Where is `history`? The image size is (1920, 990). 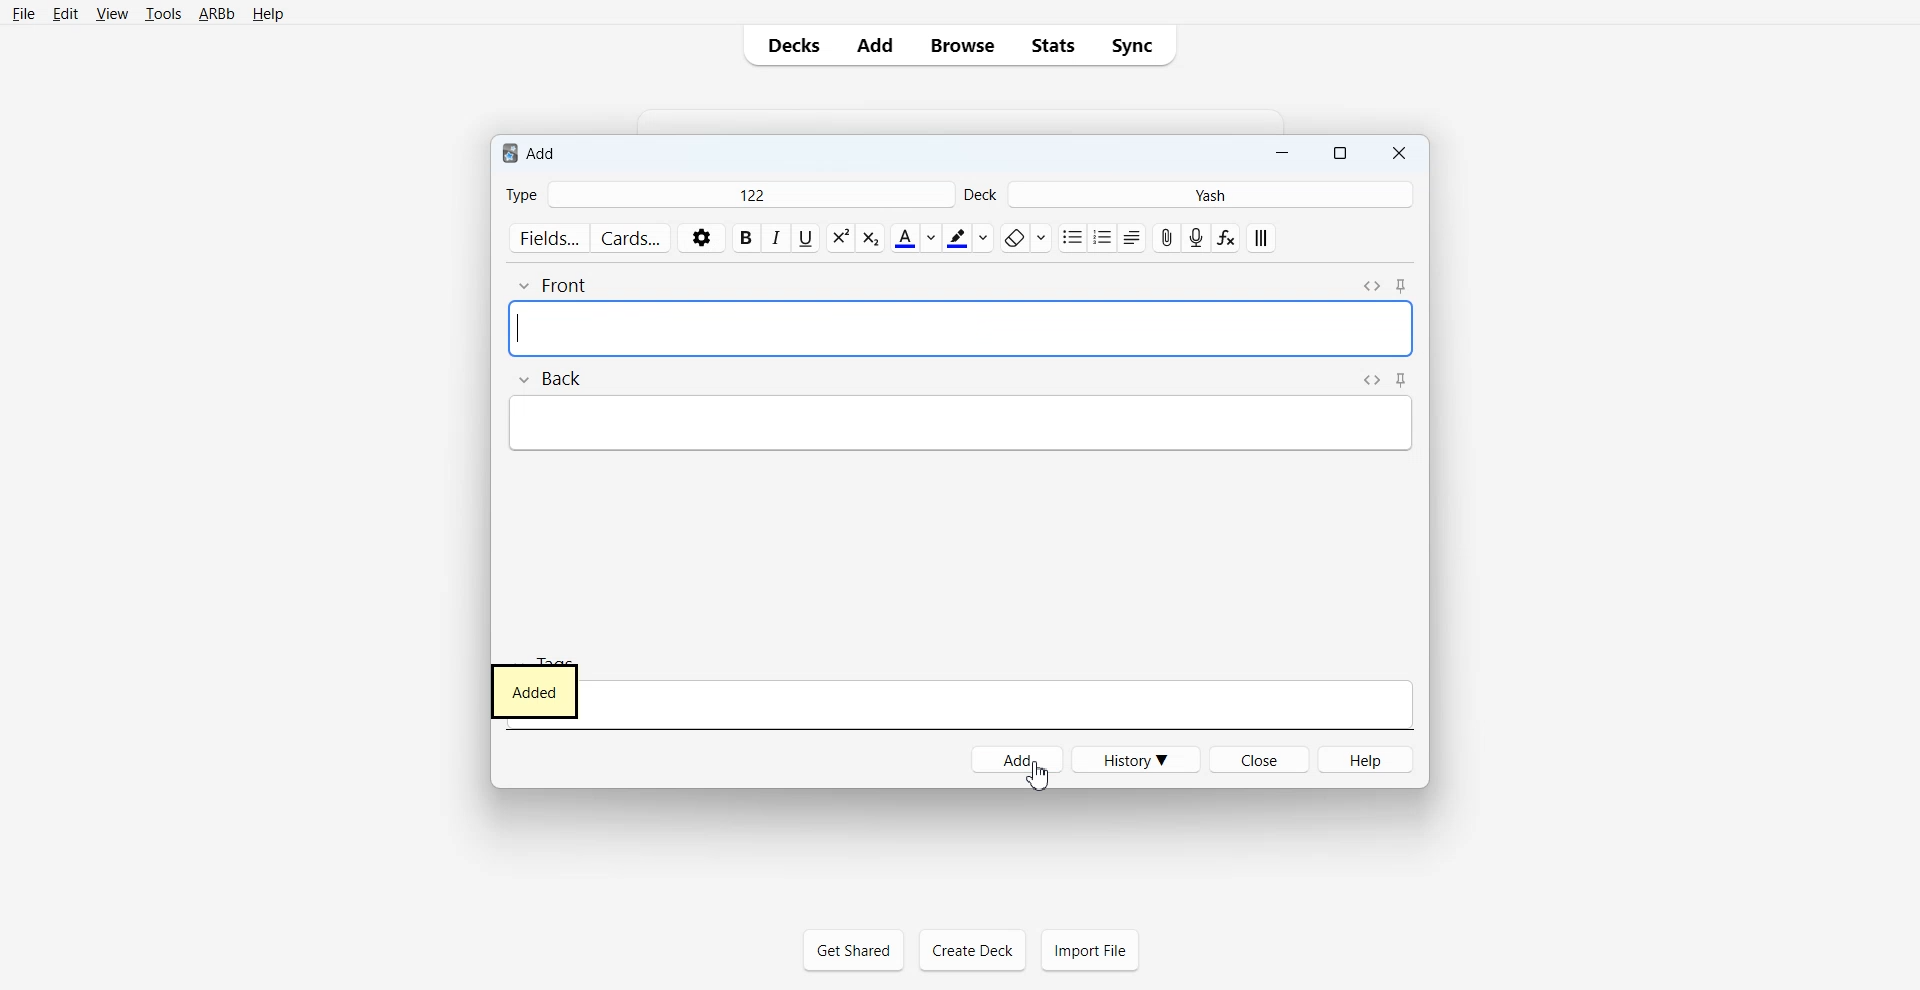 history is located at coordinates (1143, 764).